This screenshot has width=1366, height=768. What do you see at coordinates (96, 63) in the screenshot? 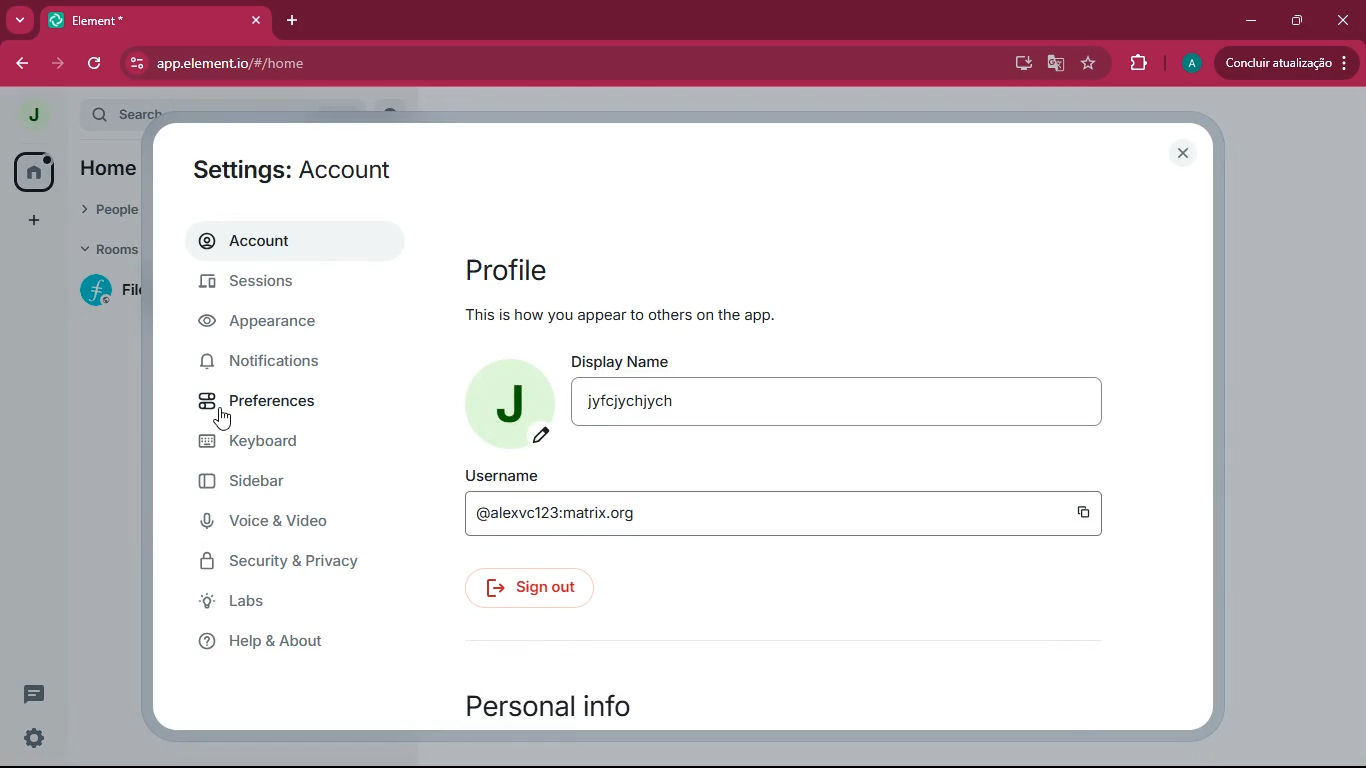
I see `refresh` at bounding box center [96, 63].